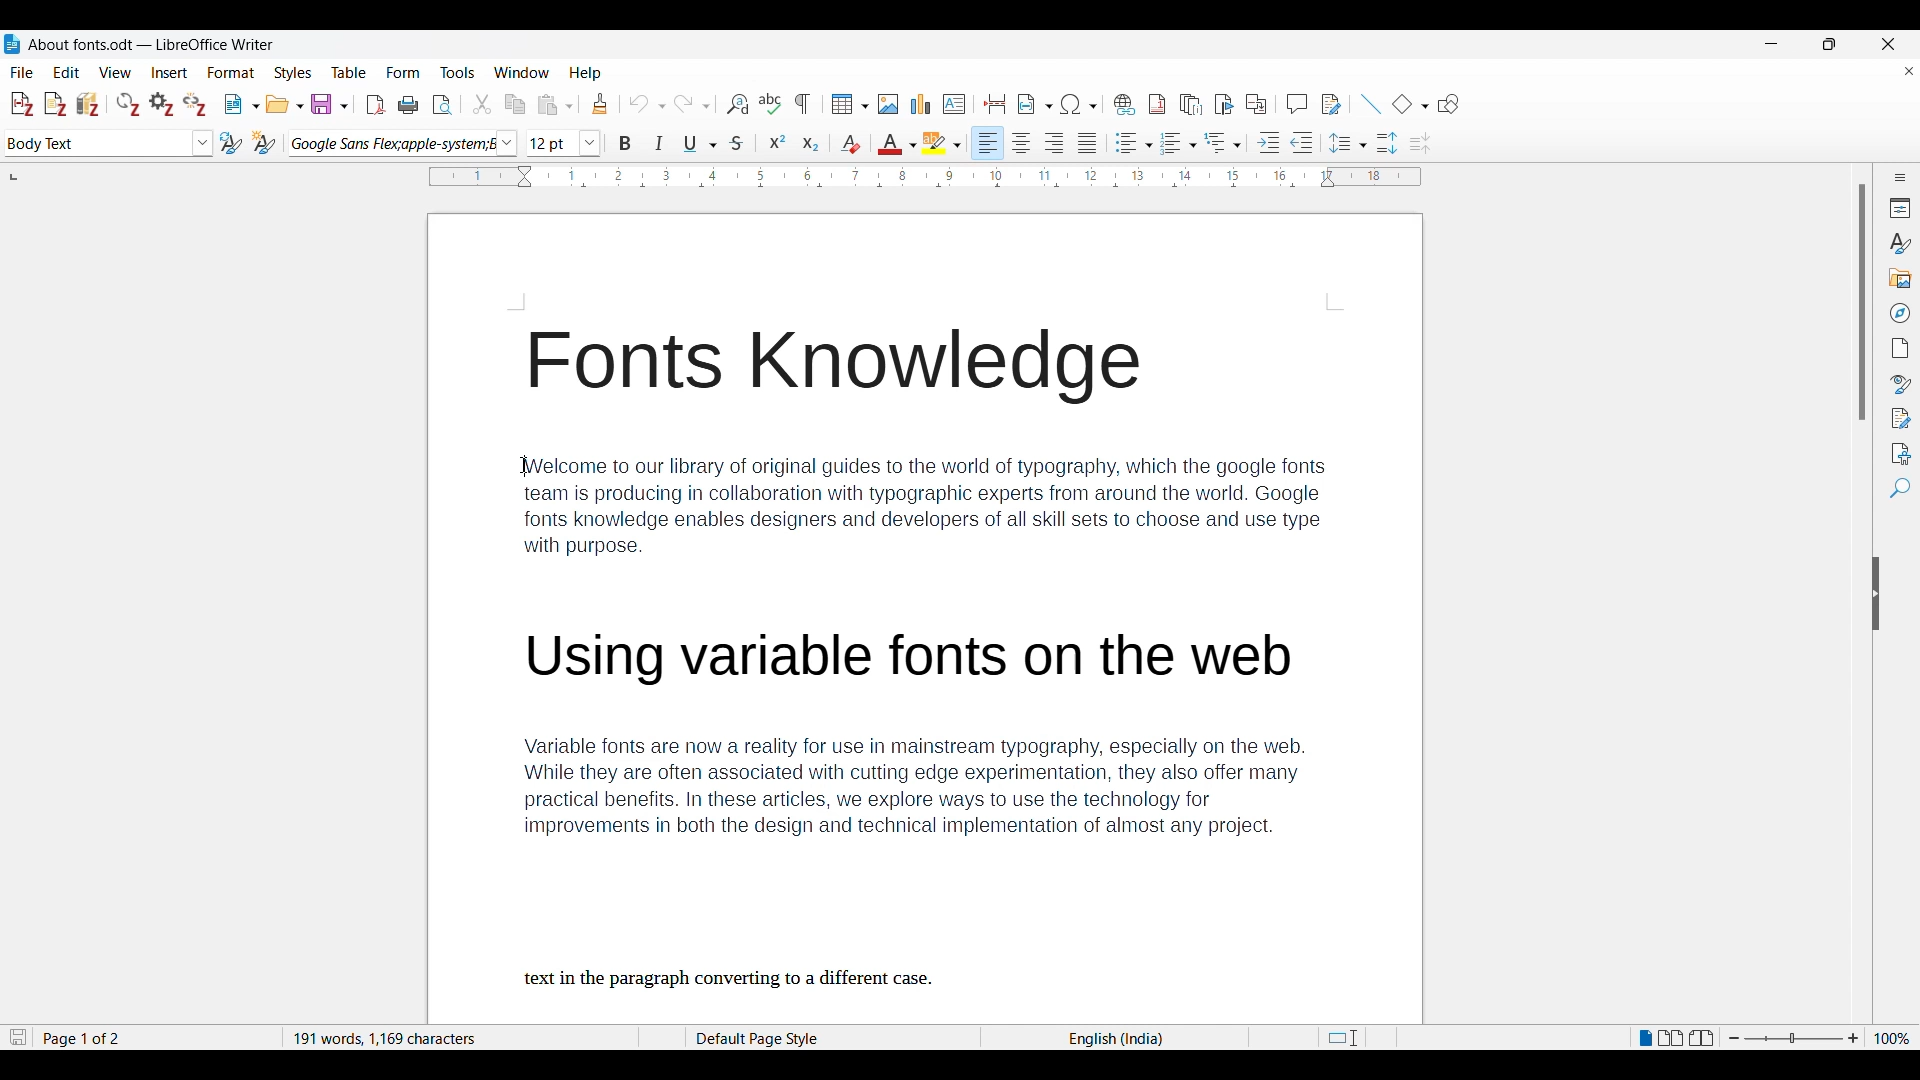  What do you see at coordinates (888, 104) in the screenshot?
I see `Insert image` at bounding box center [888, 104].